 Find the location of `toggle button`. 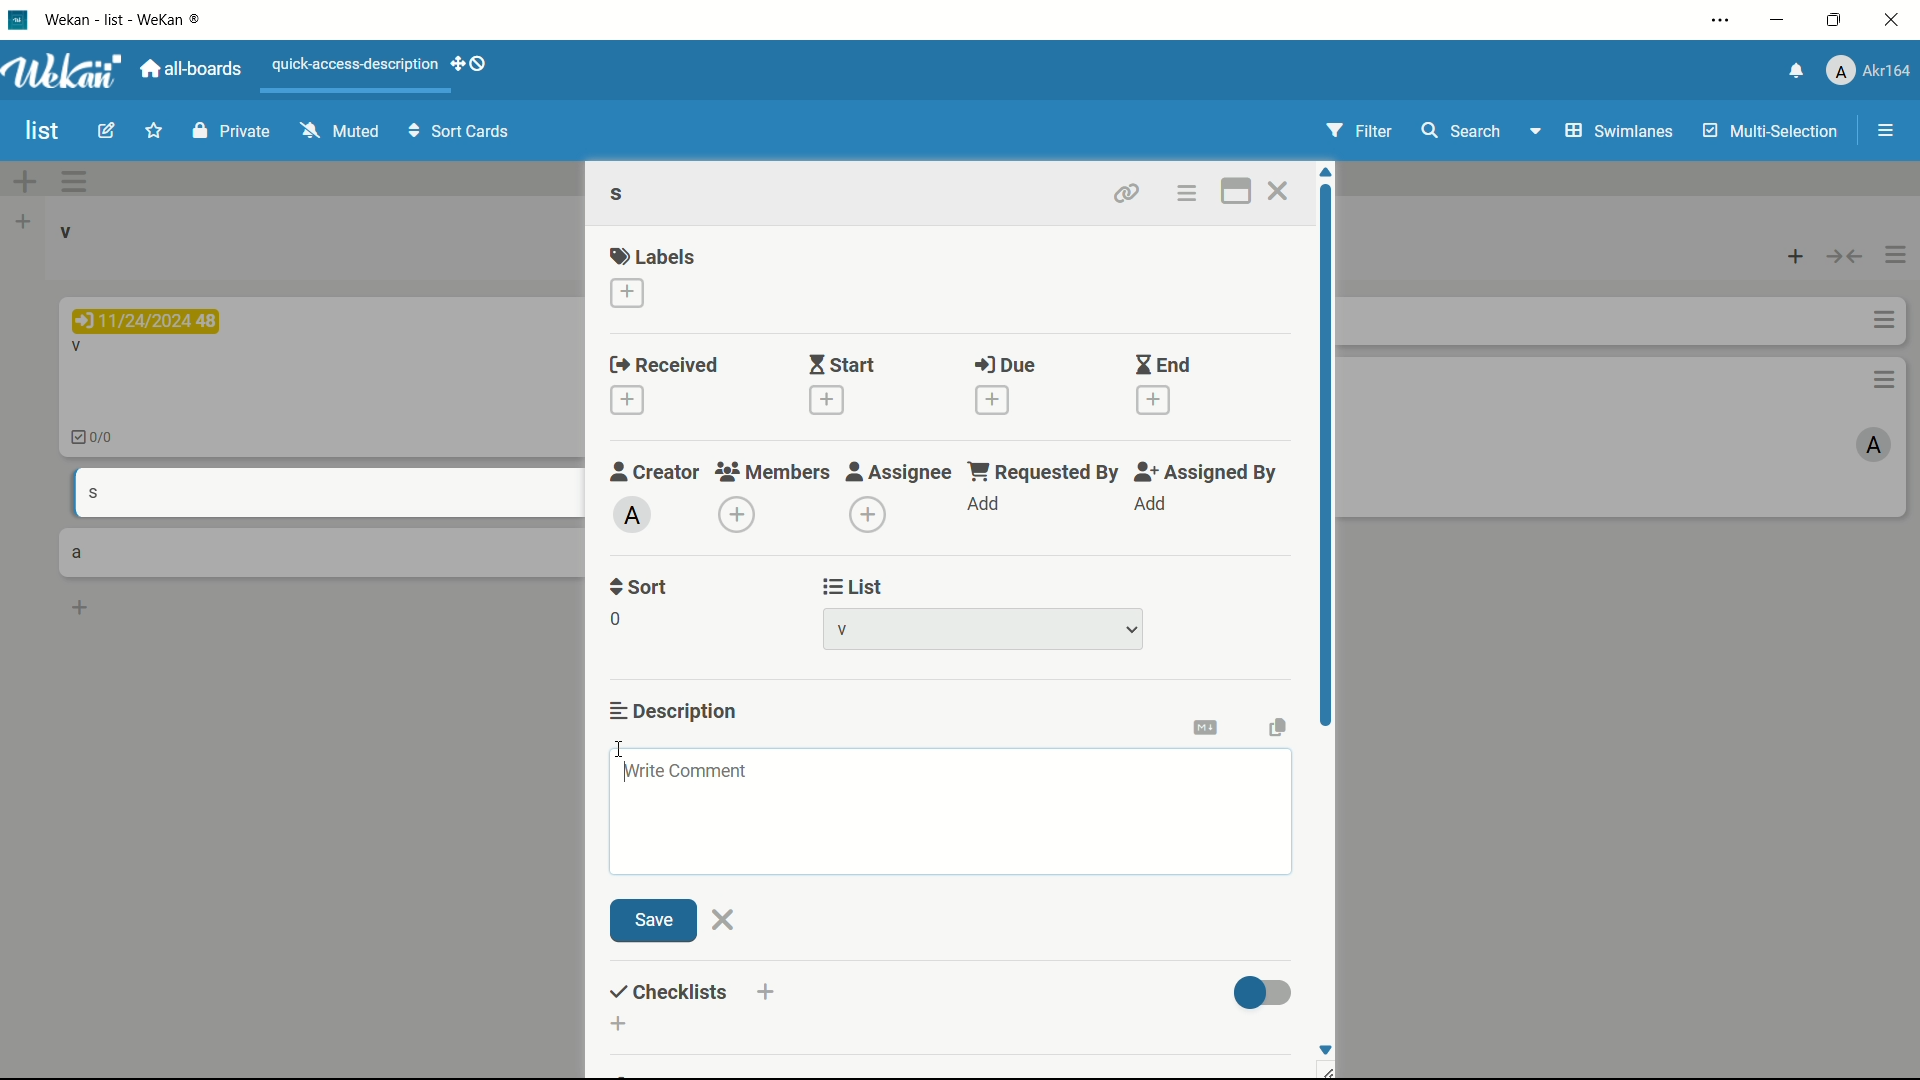

toggle button is located at coordinates (1263, 989).